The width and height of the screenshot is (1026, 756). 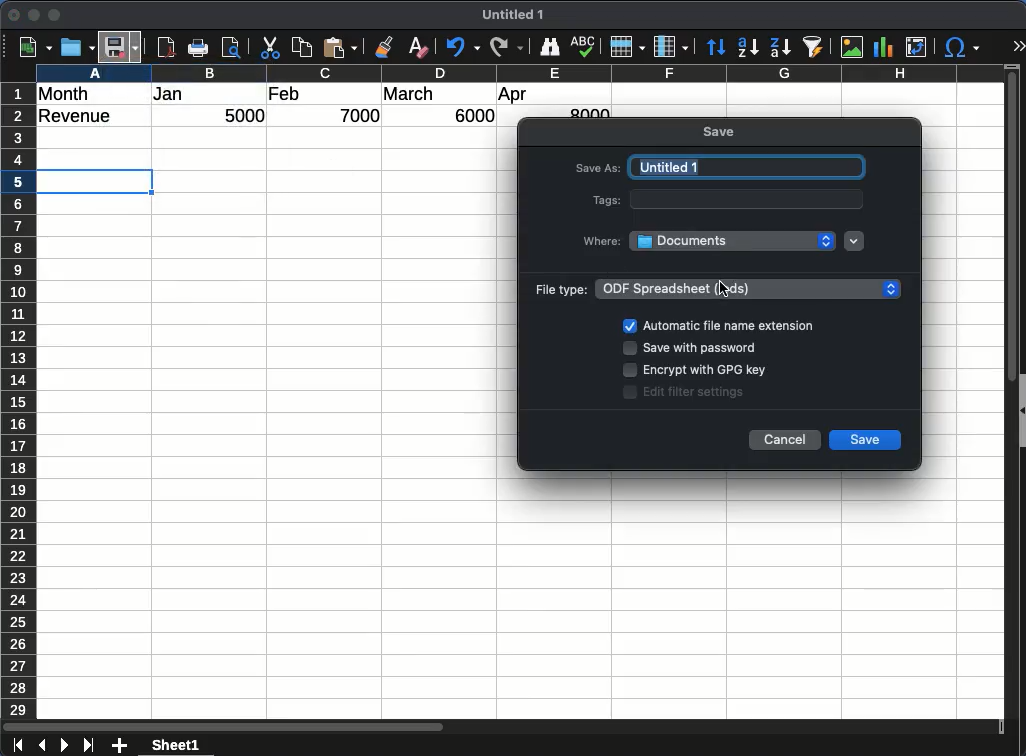 What do you see at coordinates (33, 47) in the screenshot?
I see `new` at bounding box center [33, 47].